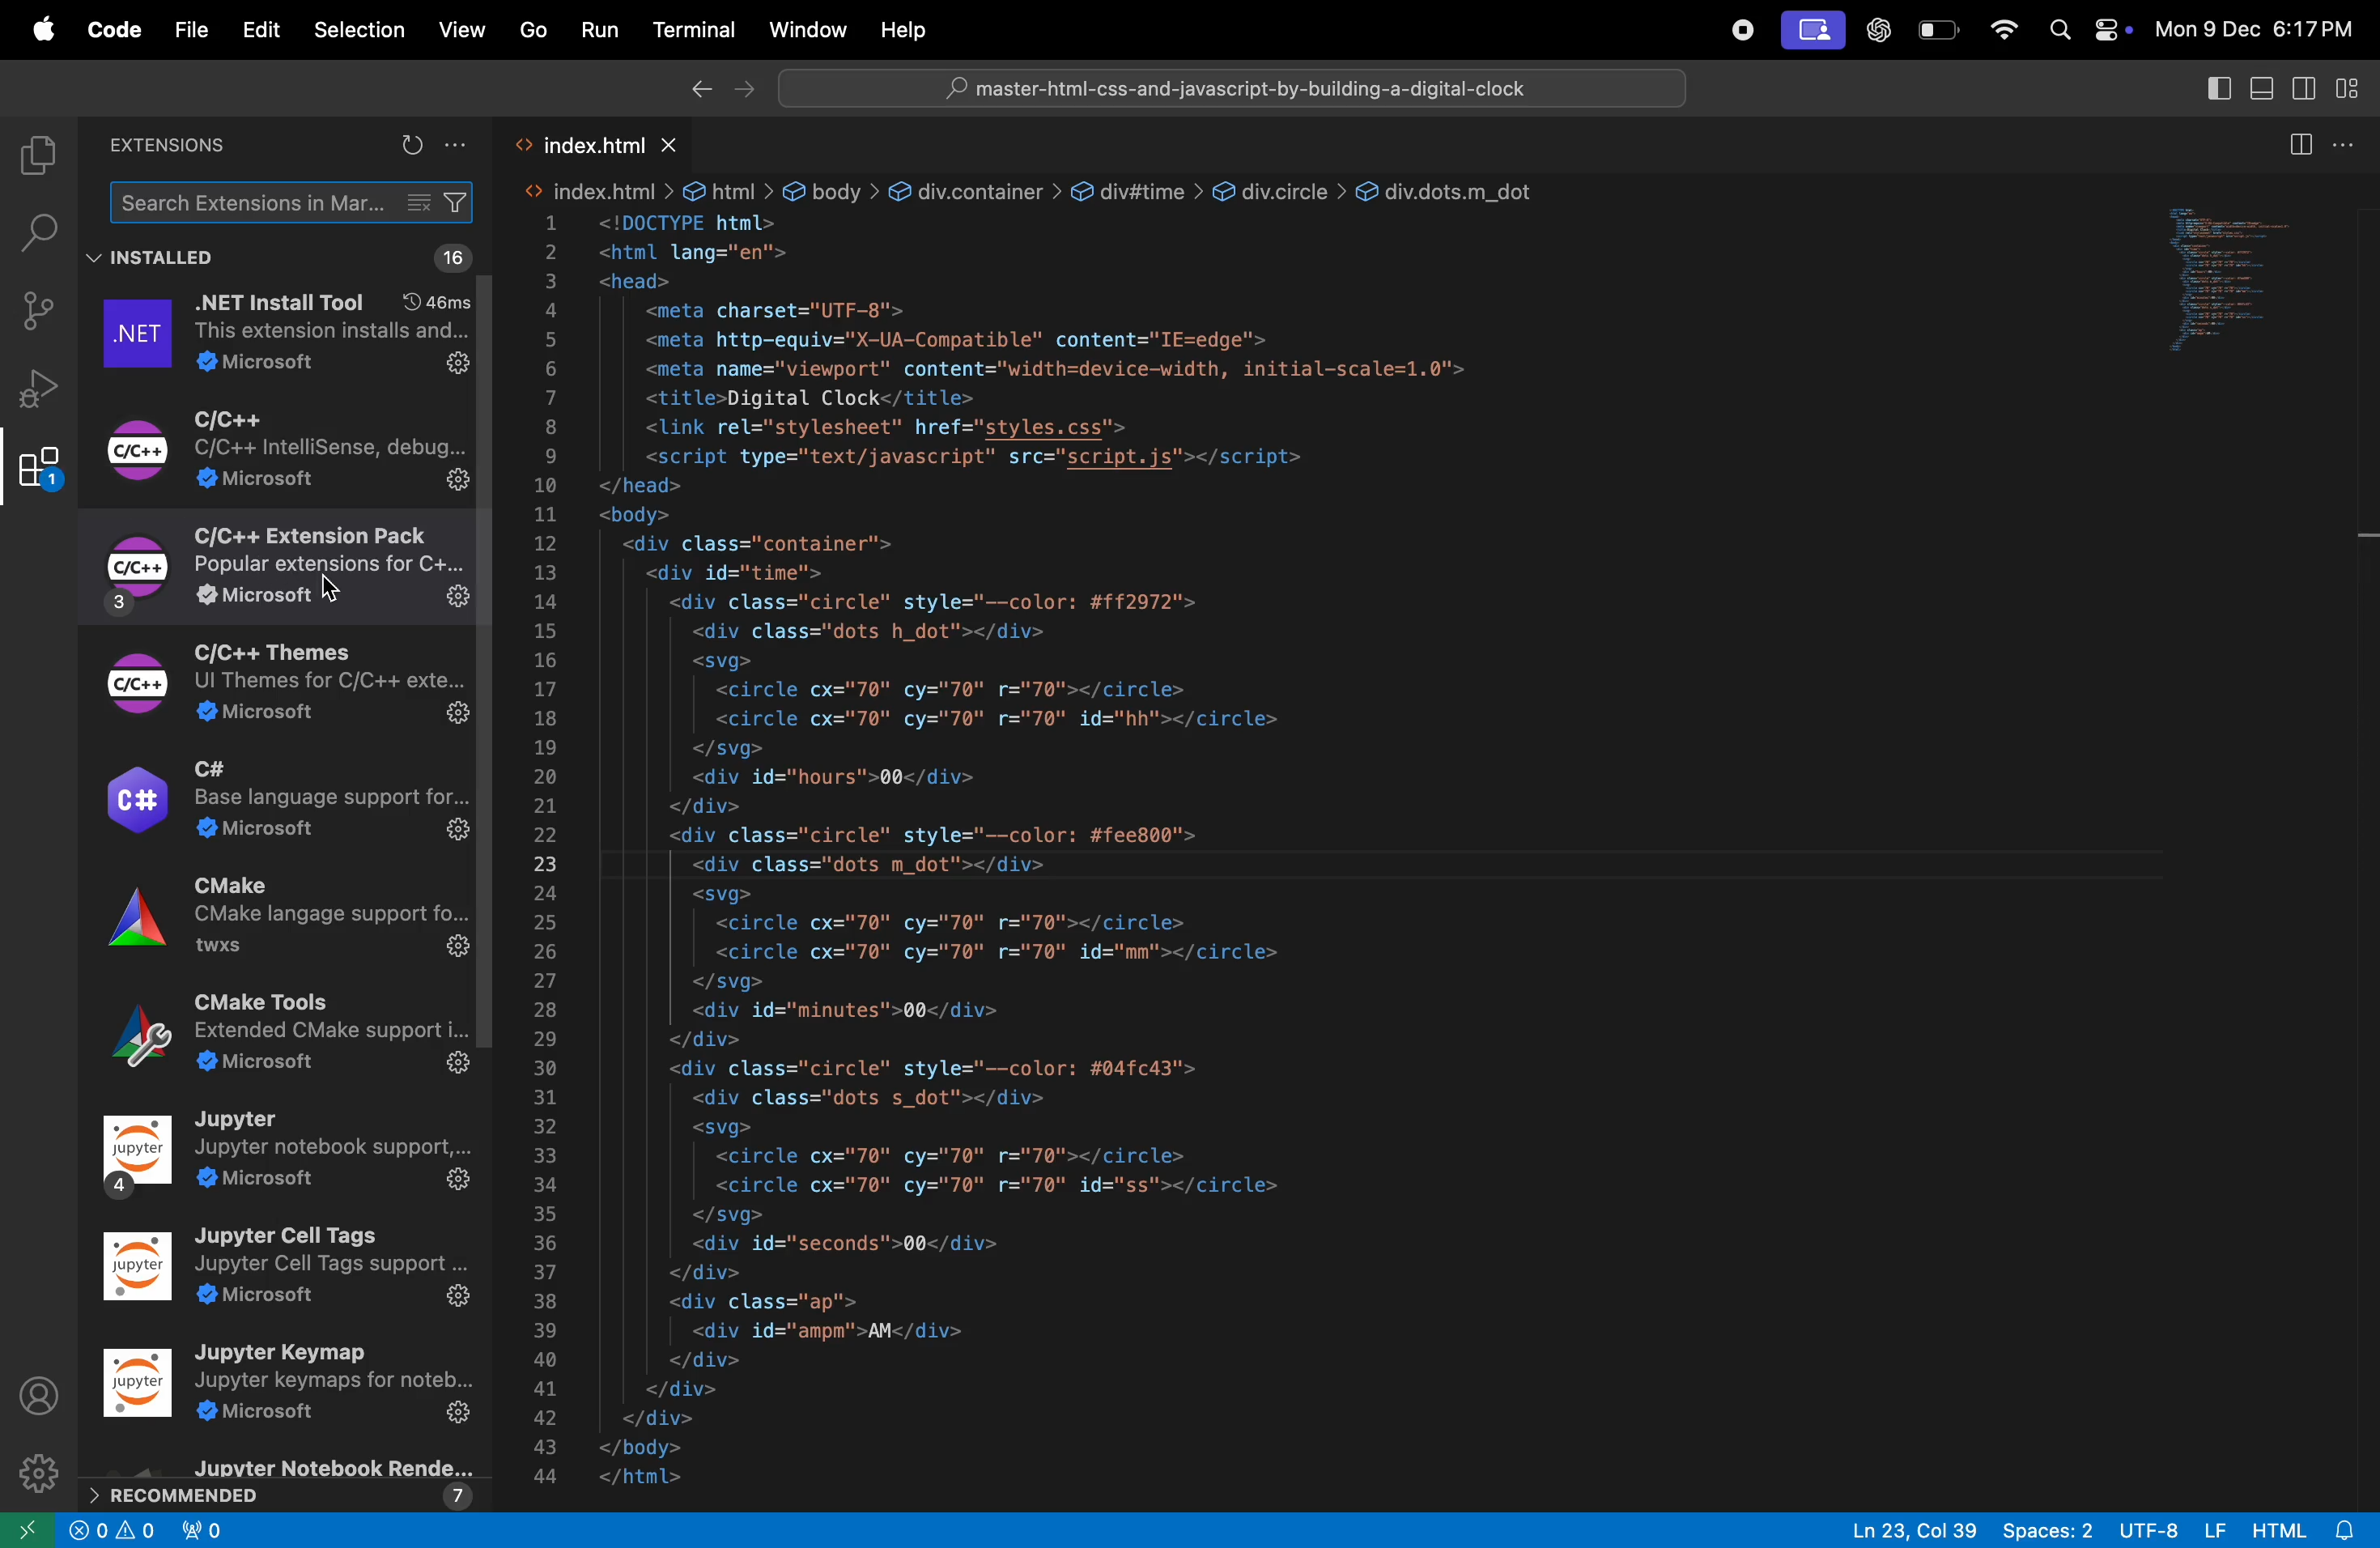 The height and width of the screenshot is (1548, 2380). What do you see at coordinates (38, 25) in the screenshot?
I see `apple menu` at bounding box center [38, 25].